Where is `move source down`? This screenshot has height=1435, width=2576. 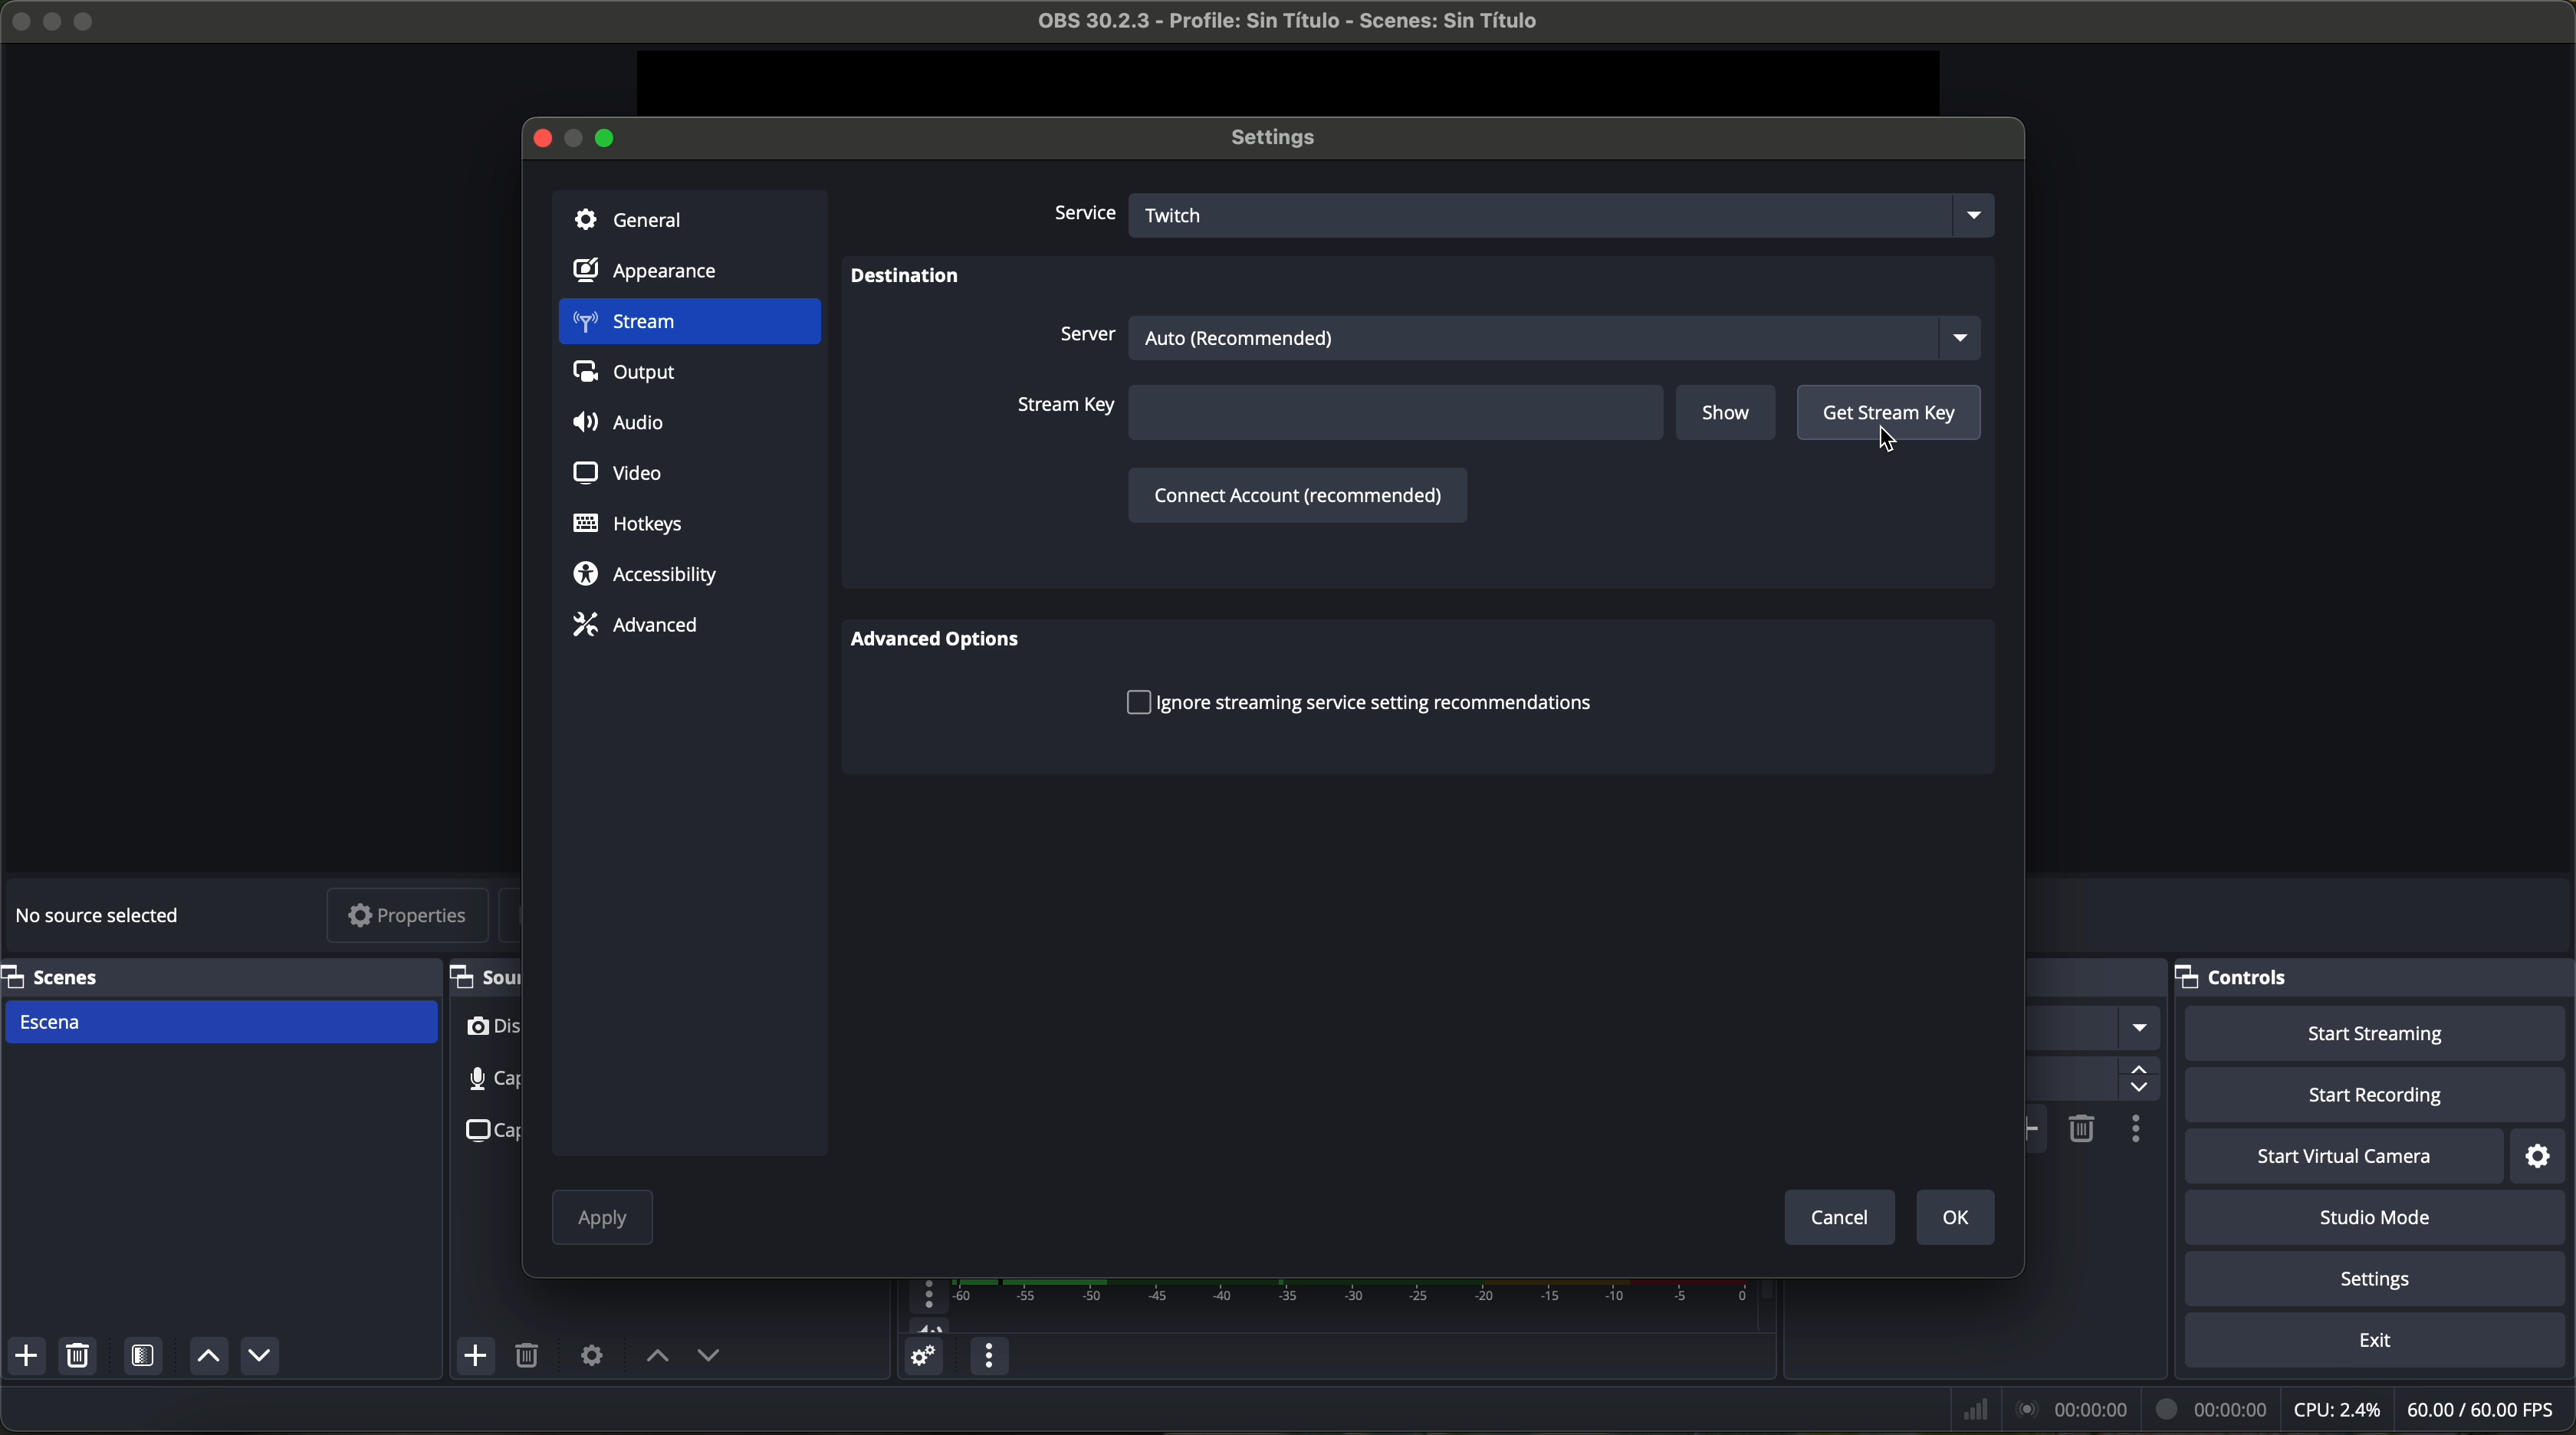 move source down is located at coordinates (259, 1355).